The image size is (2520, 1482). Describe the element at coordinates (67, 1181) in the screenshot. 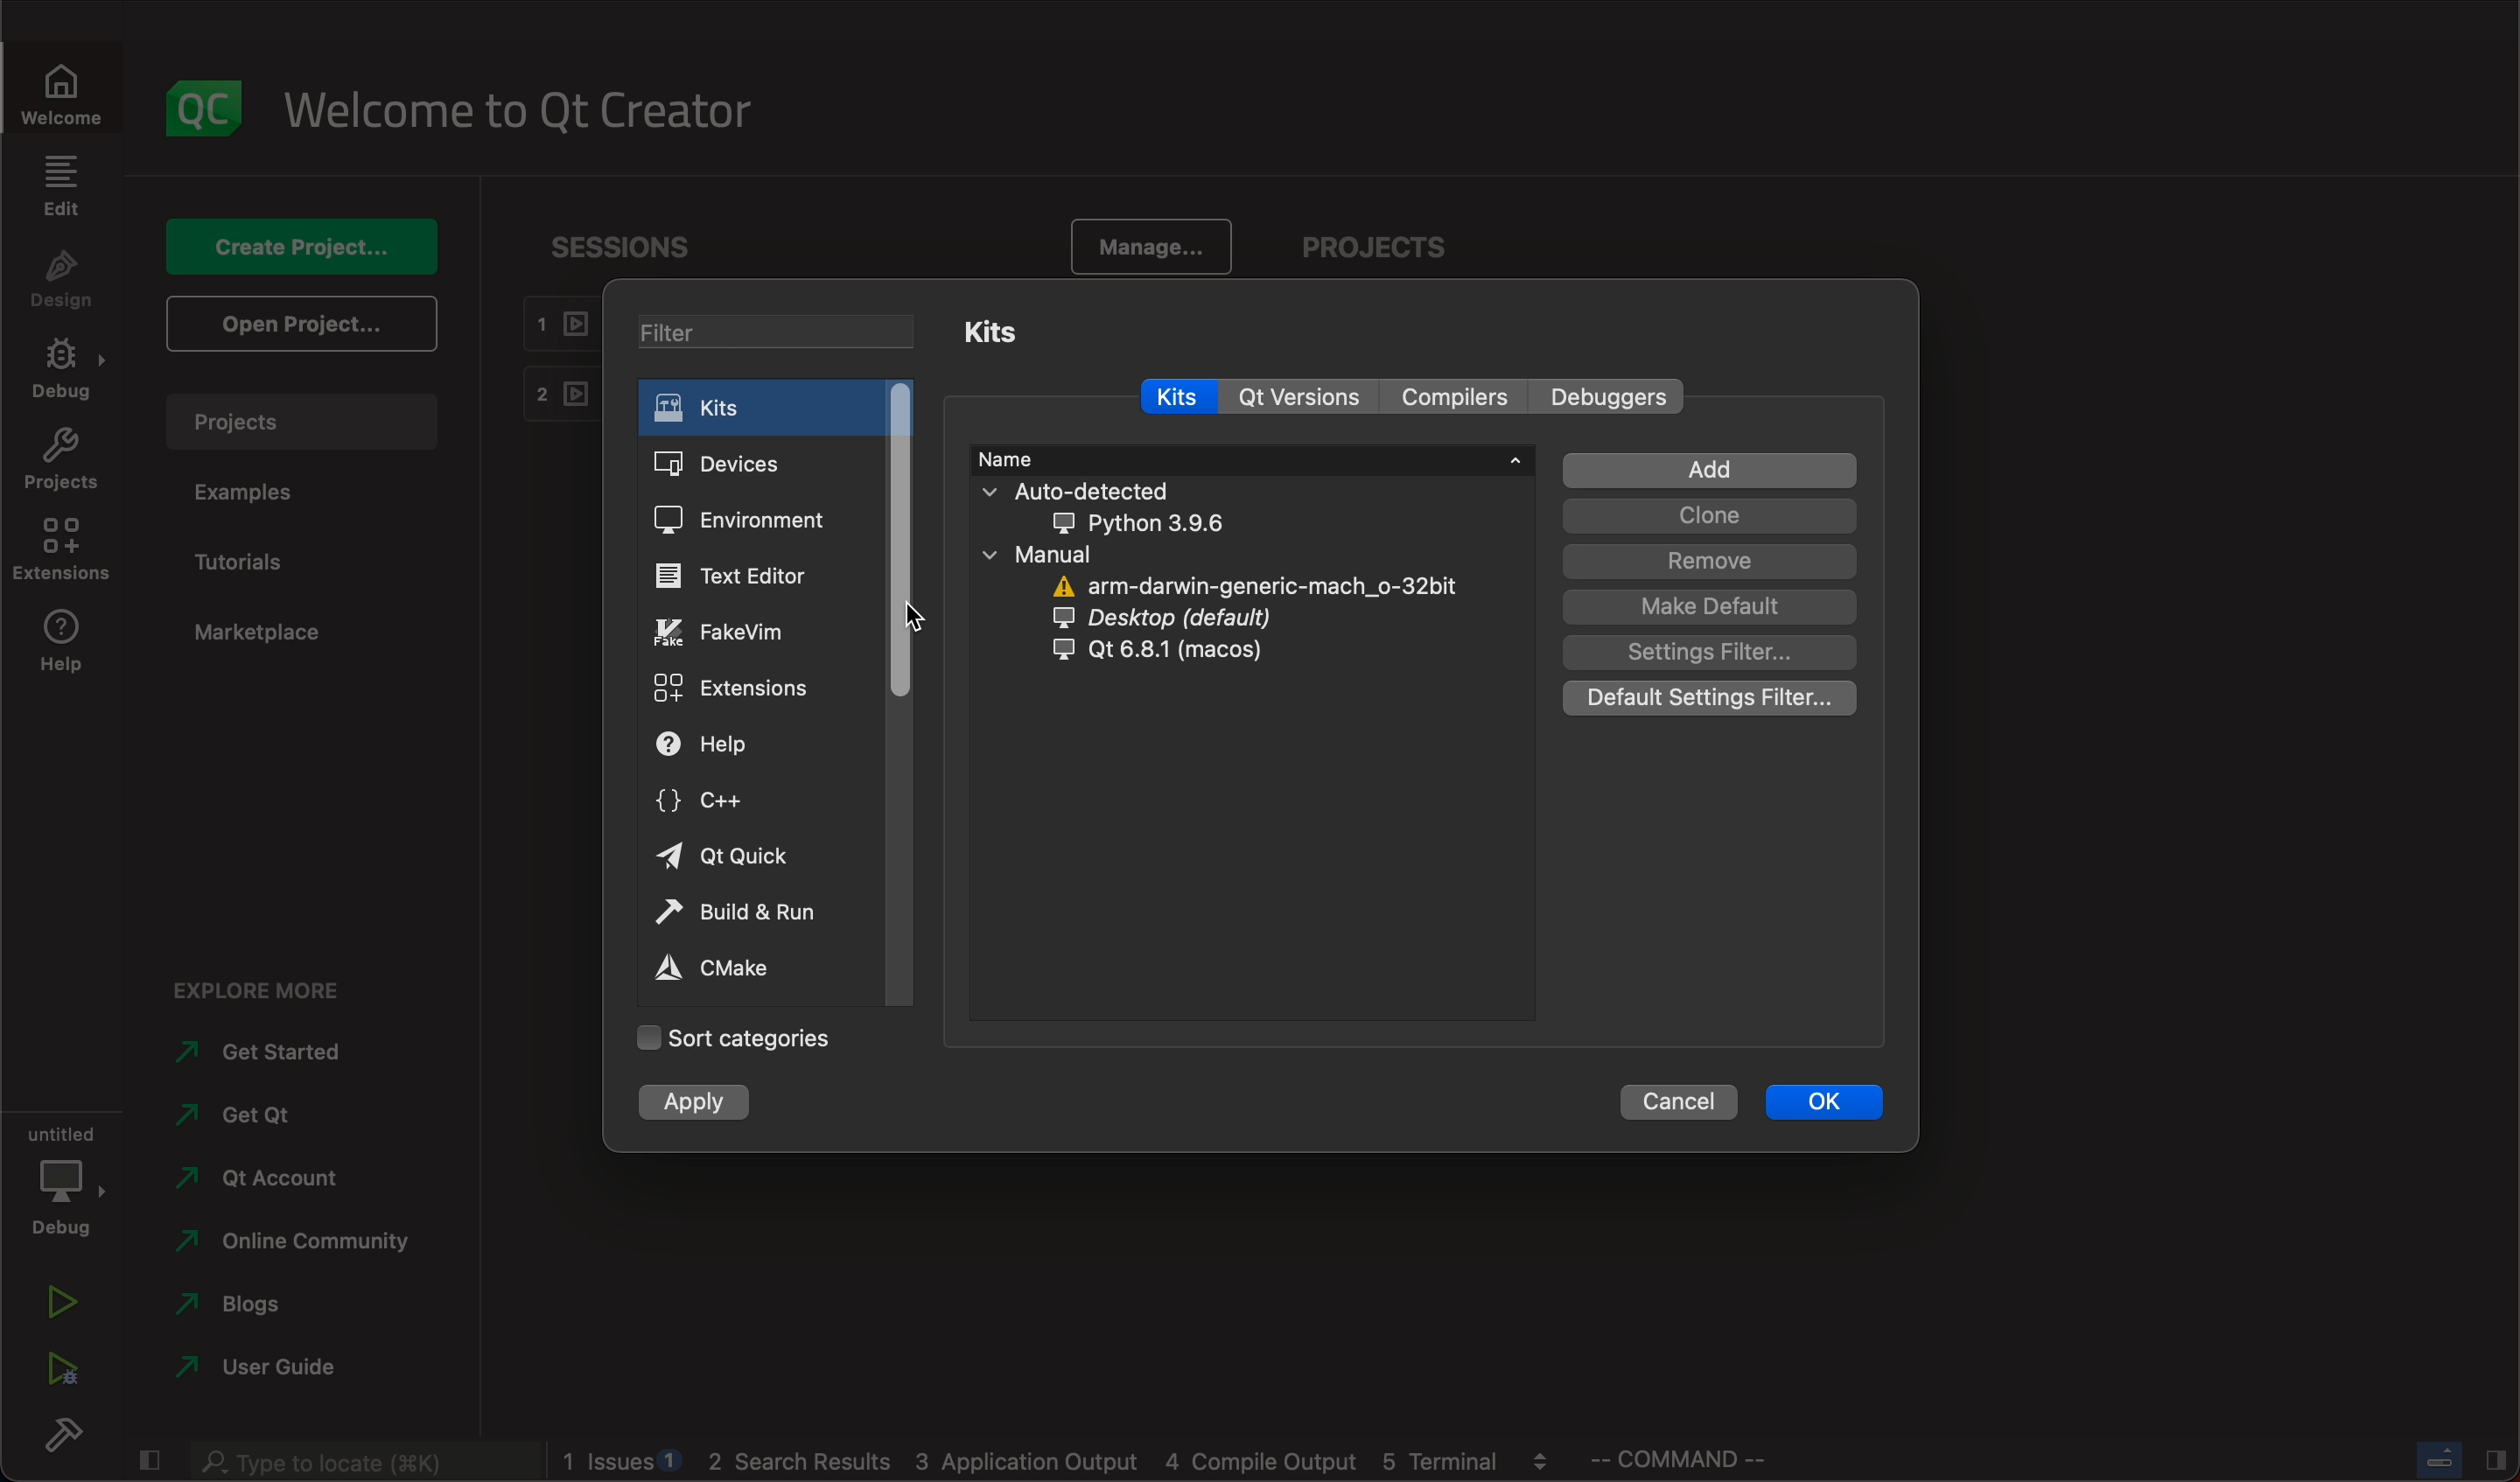

I see `debug` at that location.